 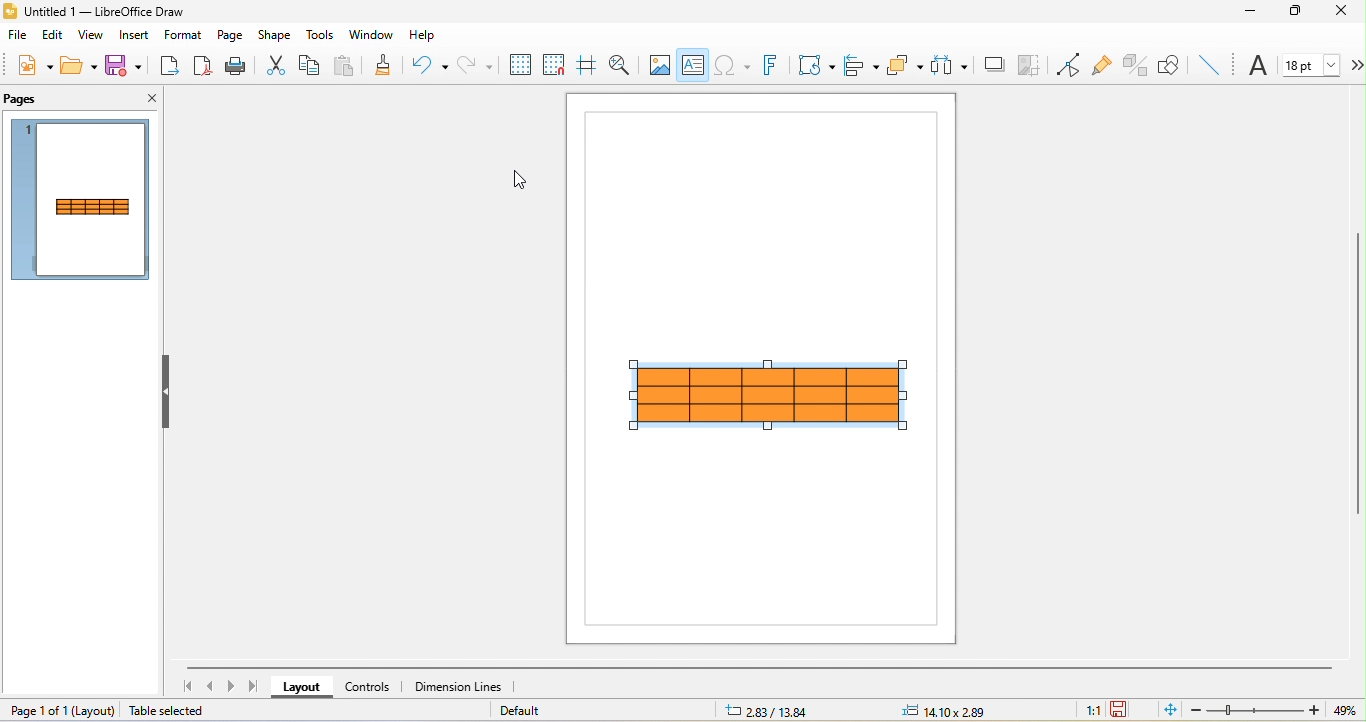 I want to click on arrange, so click(x=905, y=64).